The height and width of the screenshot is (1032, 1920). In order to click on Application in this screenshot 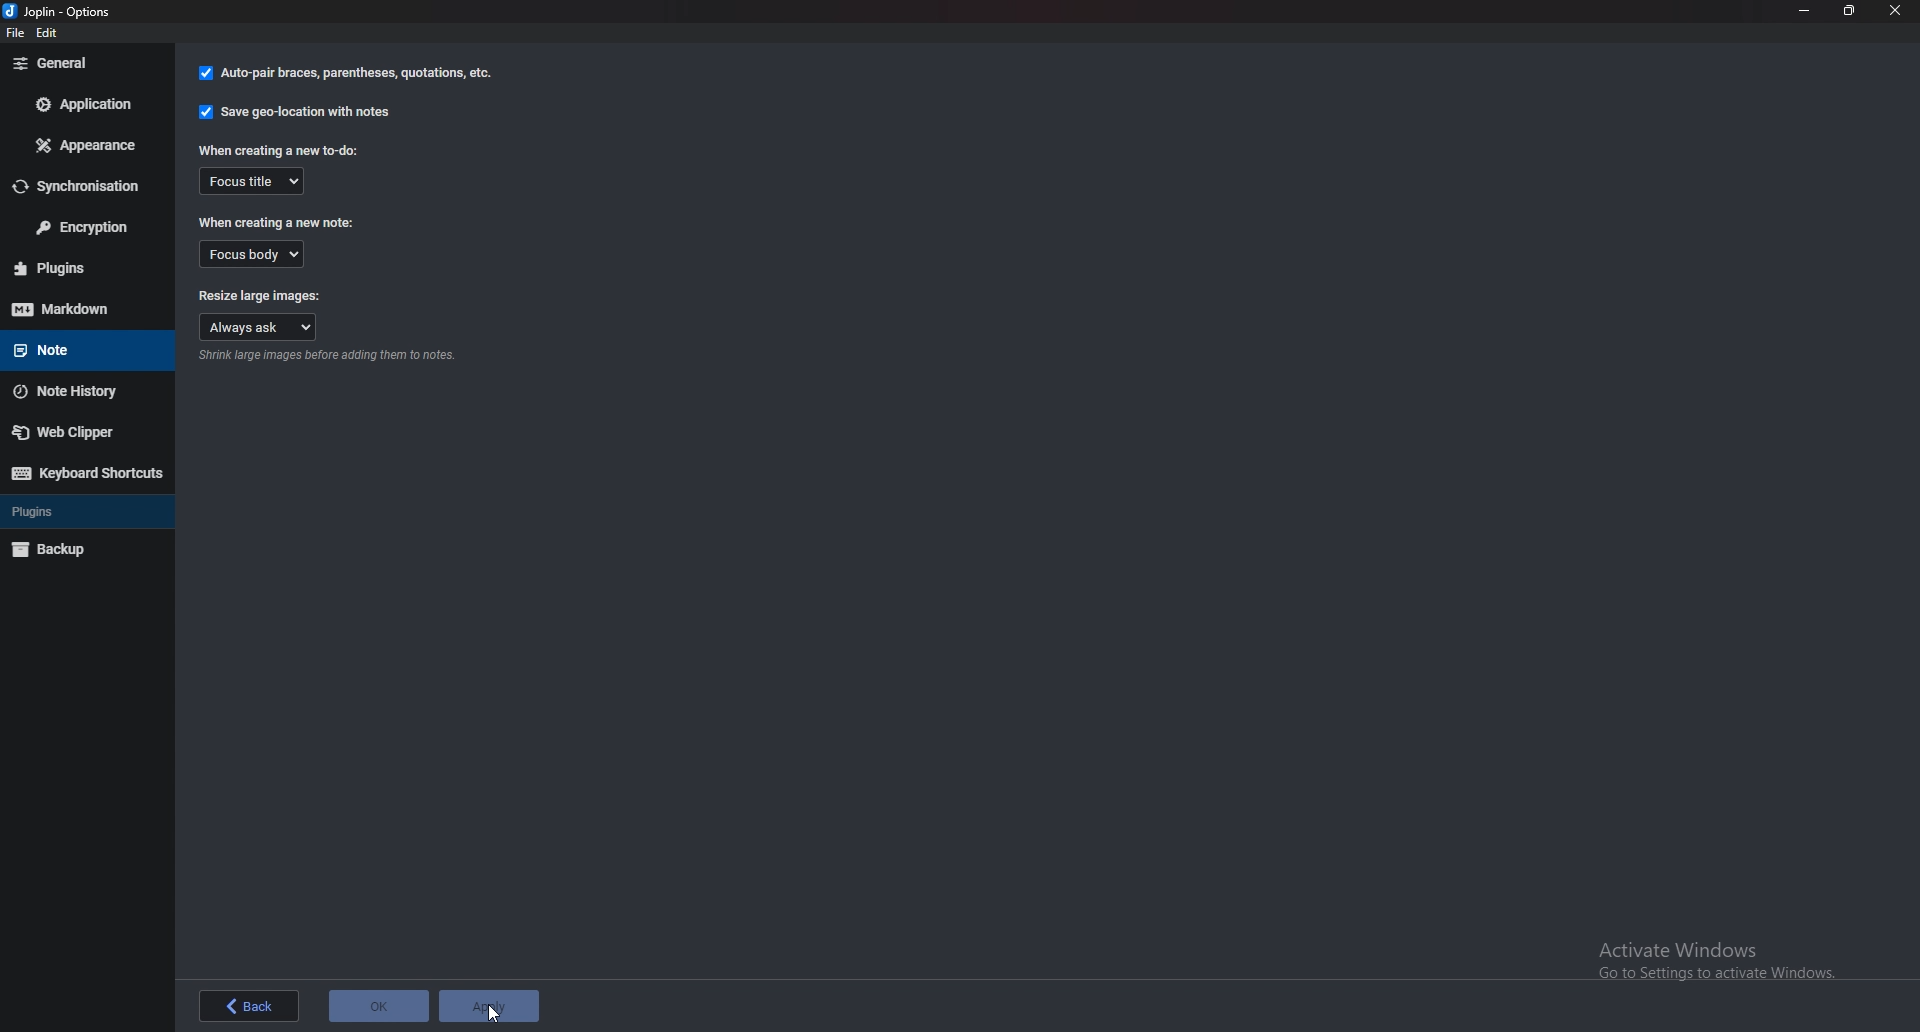, I will do `click(85, 104)`.